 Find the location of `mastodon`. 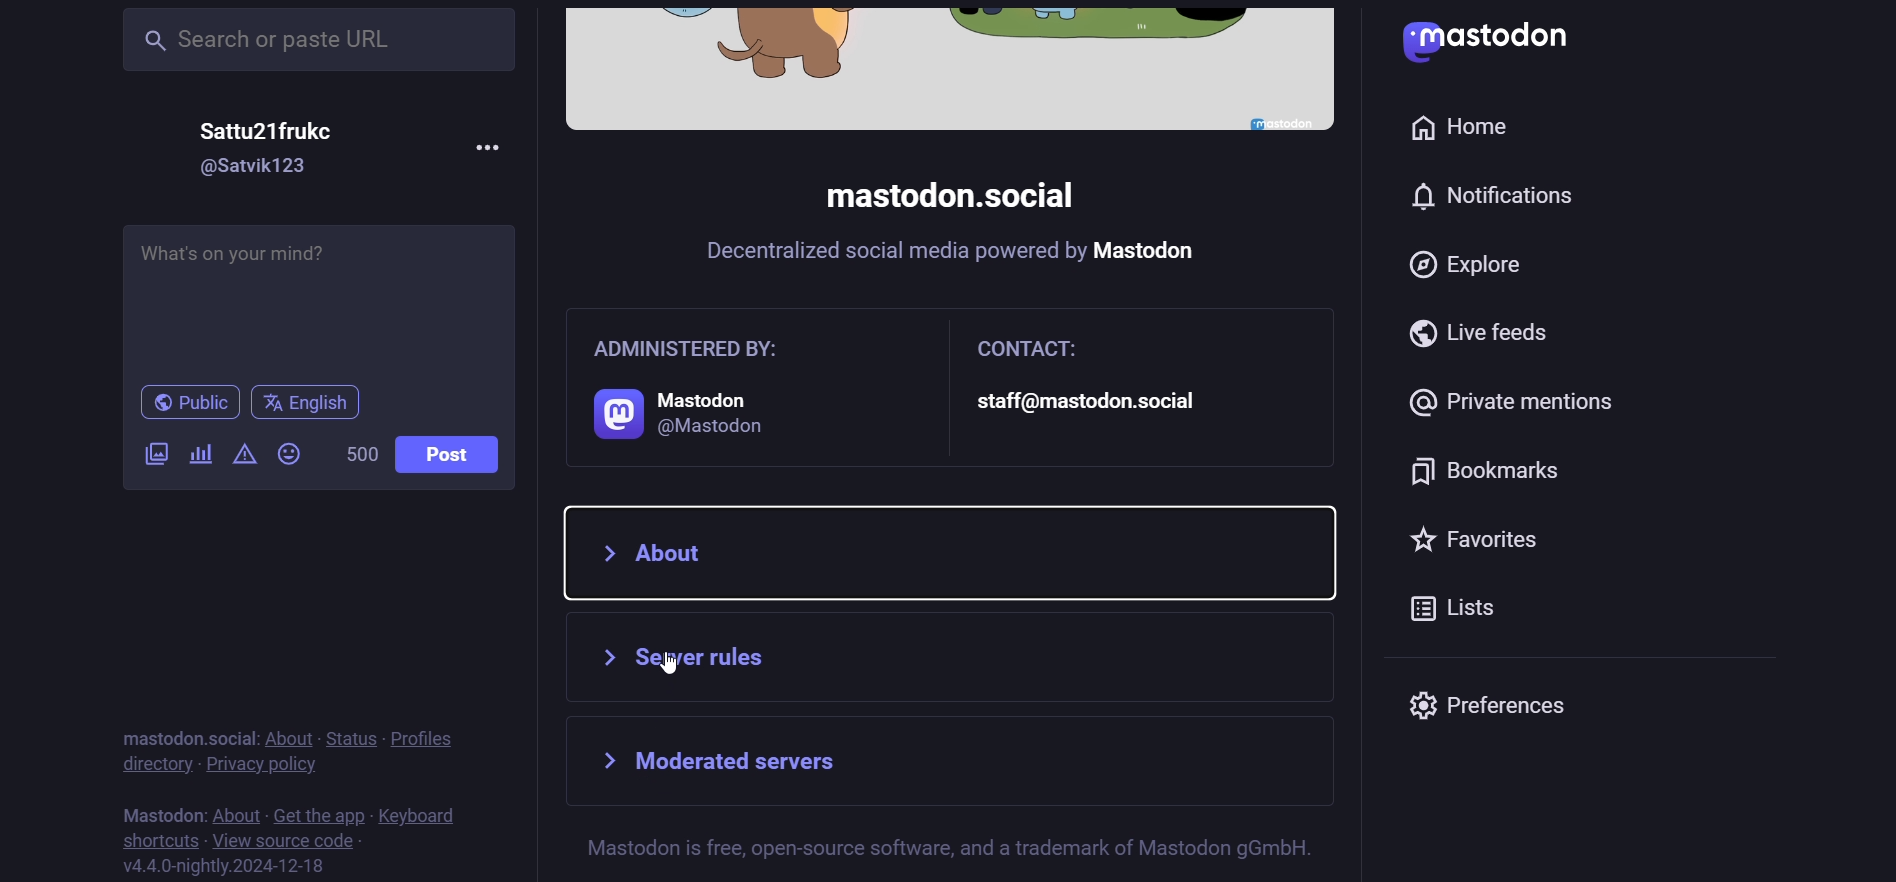

mastodon is located at coordinates (159, 811).